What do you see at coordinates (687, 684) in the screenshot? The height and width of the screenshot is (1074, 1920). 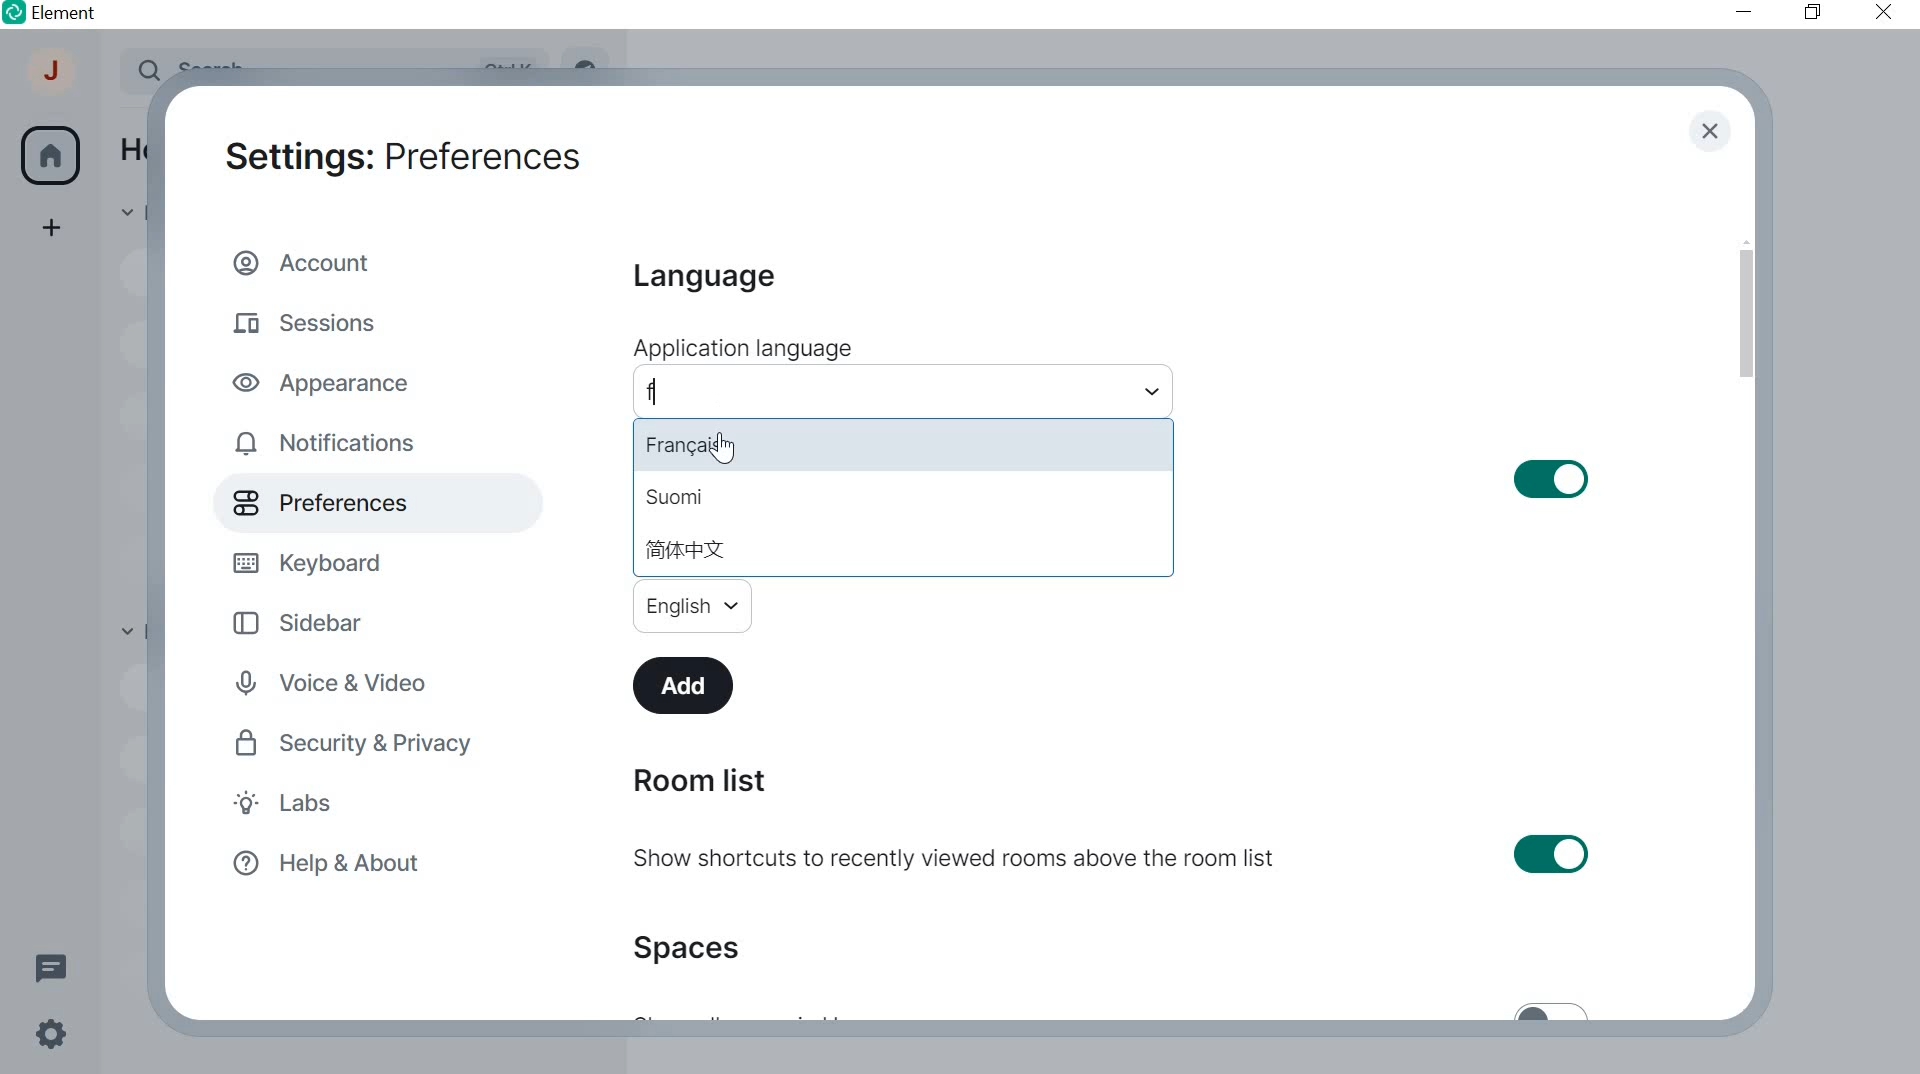 I see `Add` at bounding box center [687, 684].